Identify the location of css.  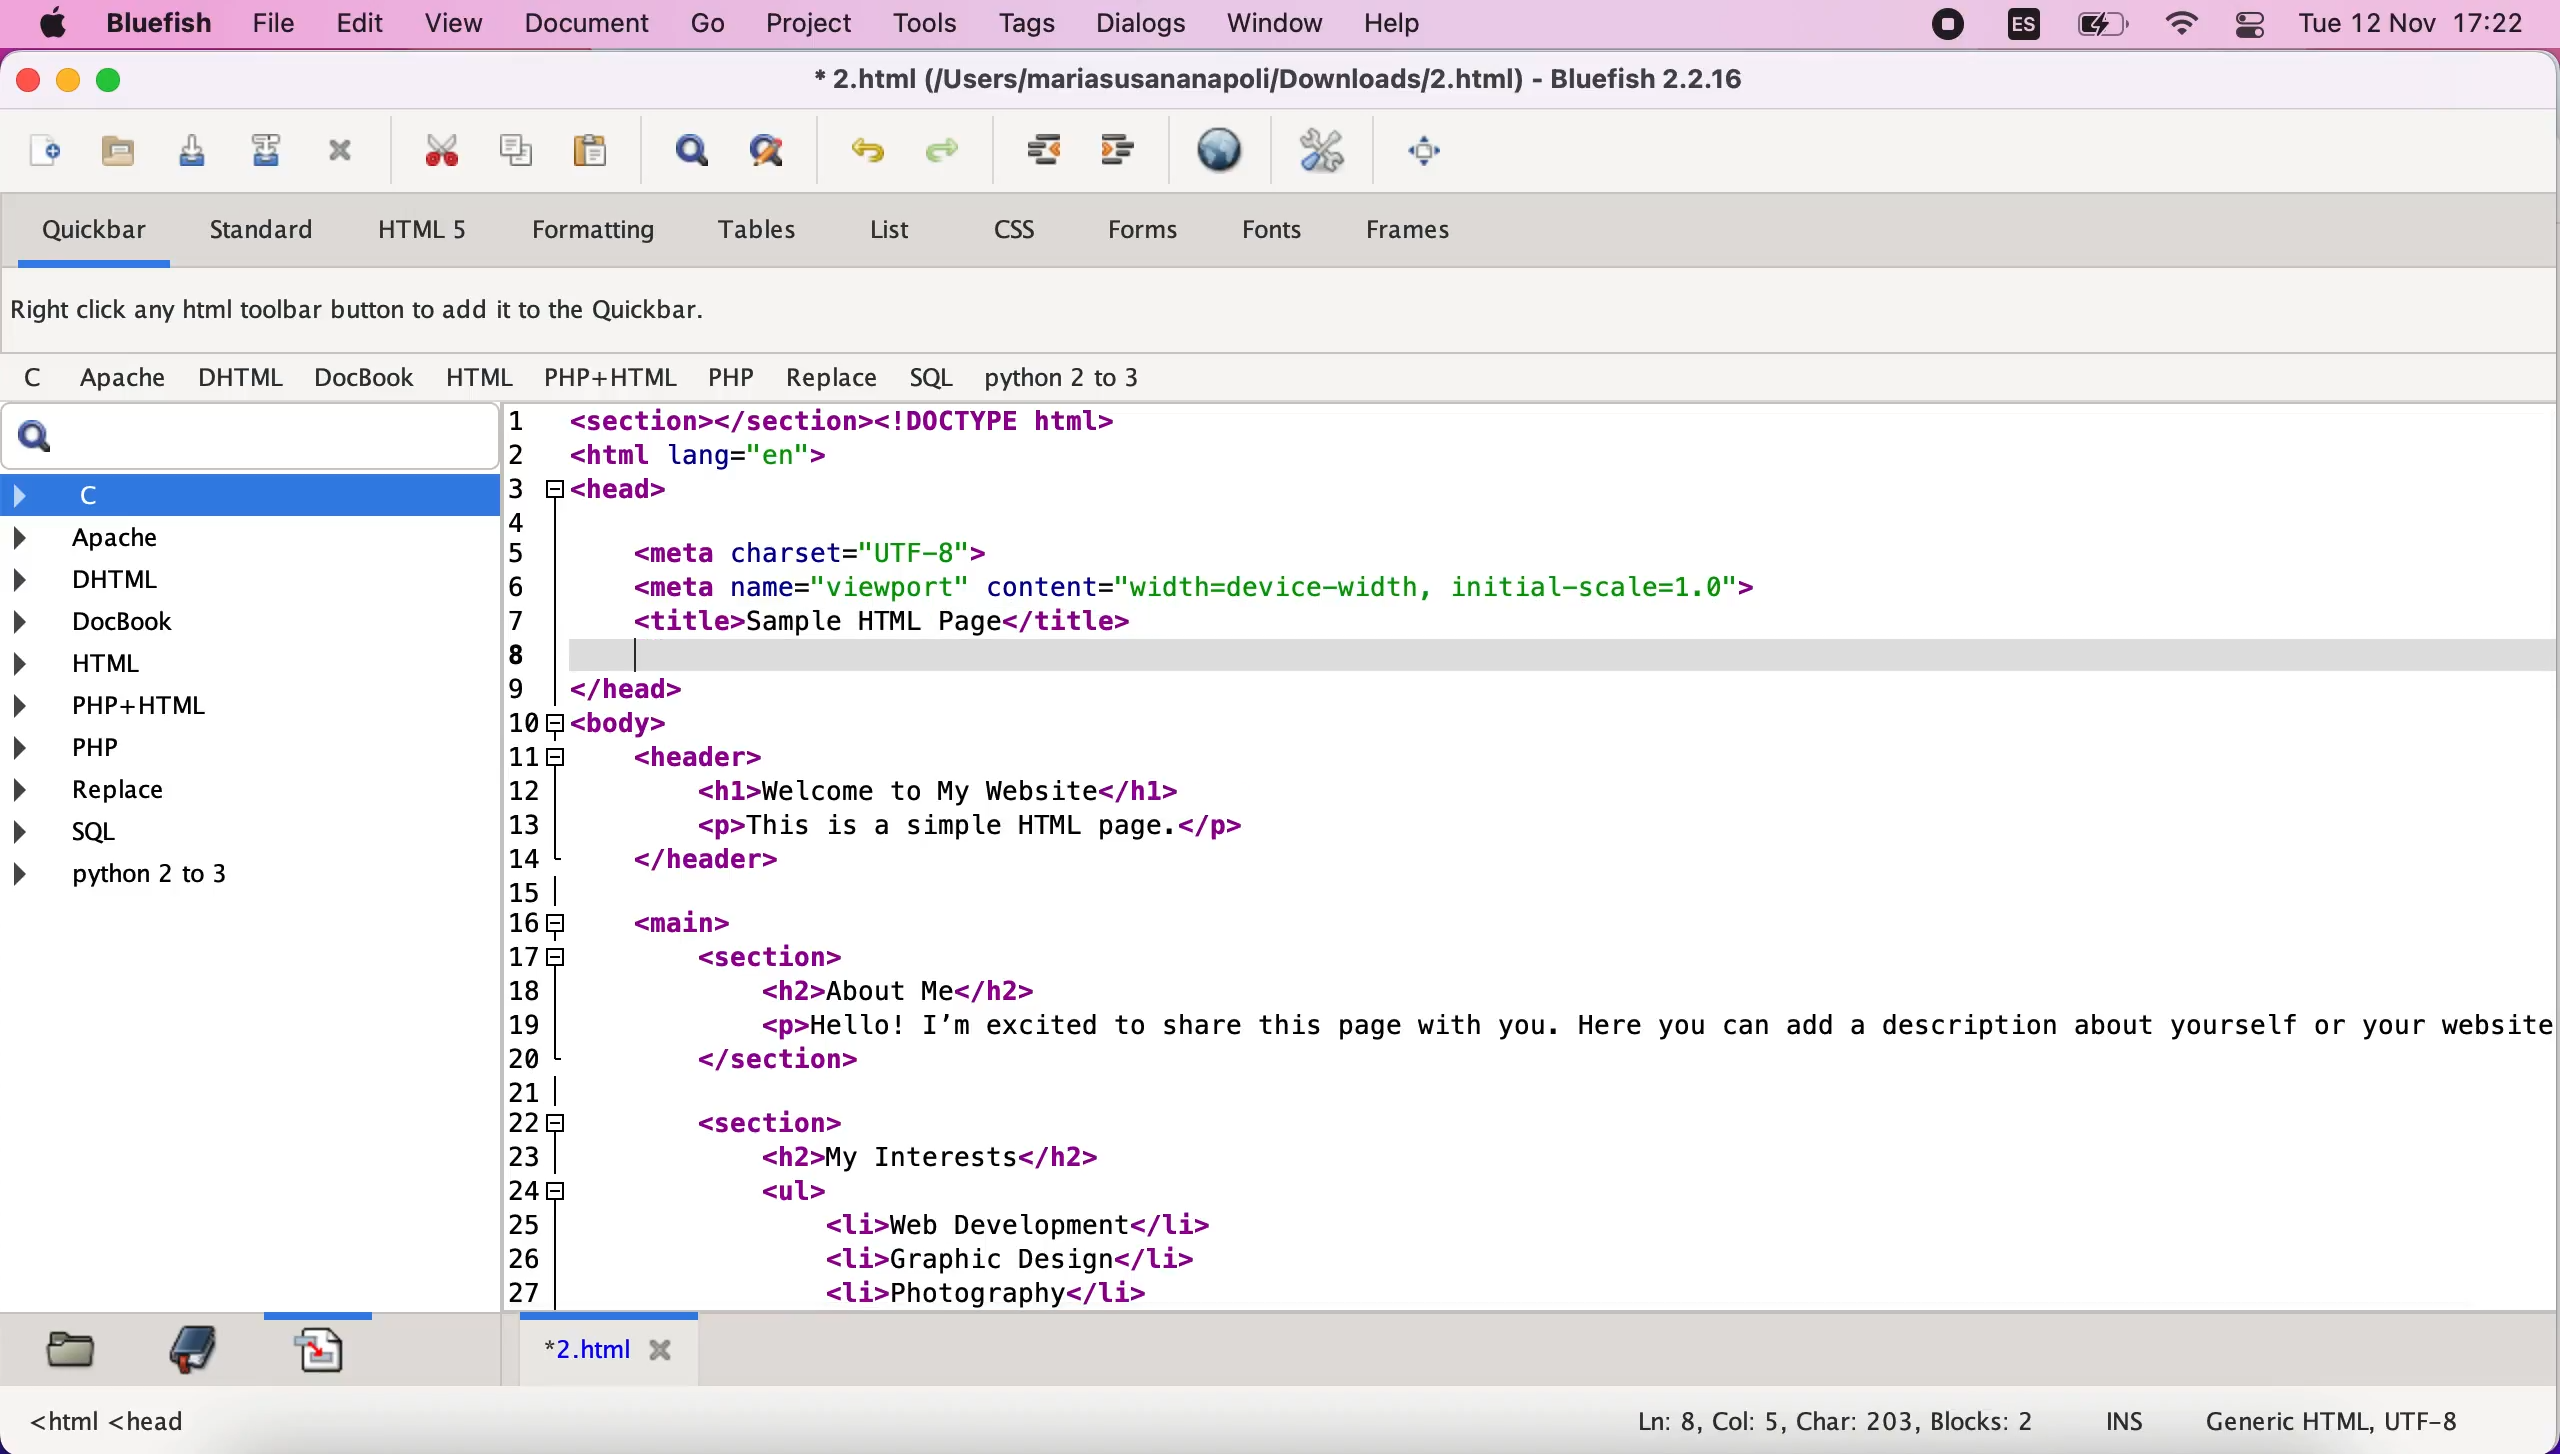
(1029, 226).